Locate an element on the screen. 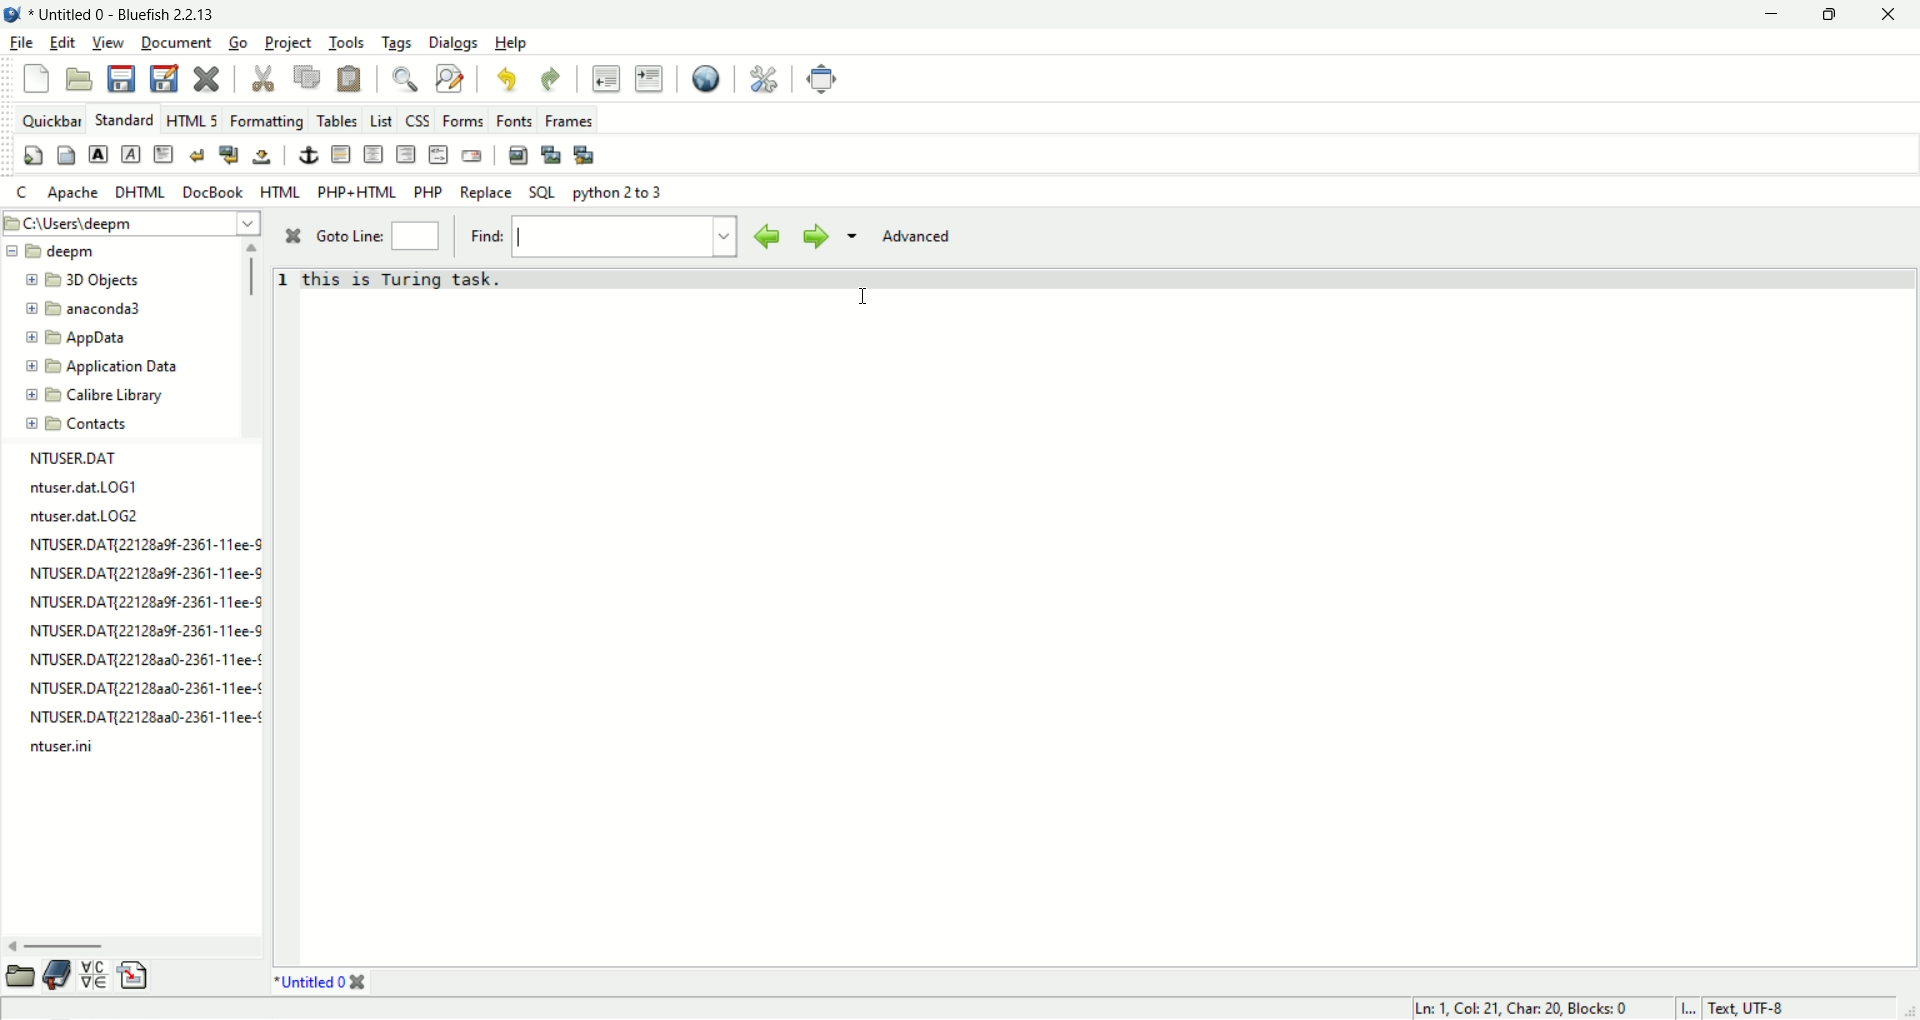 The width and height of the screenshot is (1920, 1020). tables is located at coordinates (338, 121).